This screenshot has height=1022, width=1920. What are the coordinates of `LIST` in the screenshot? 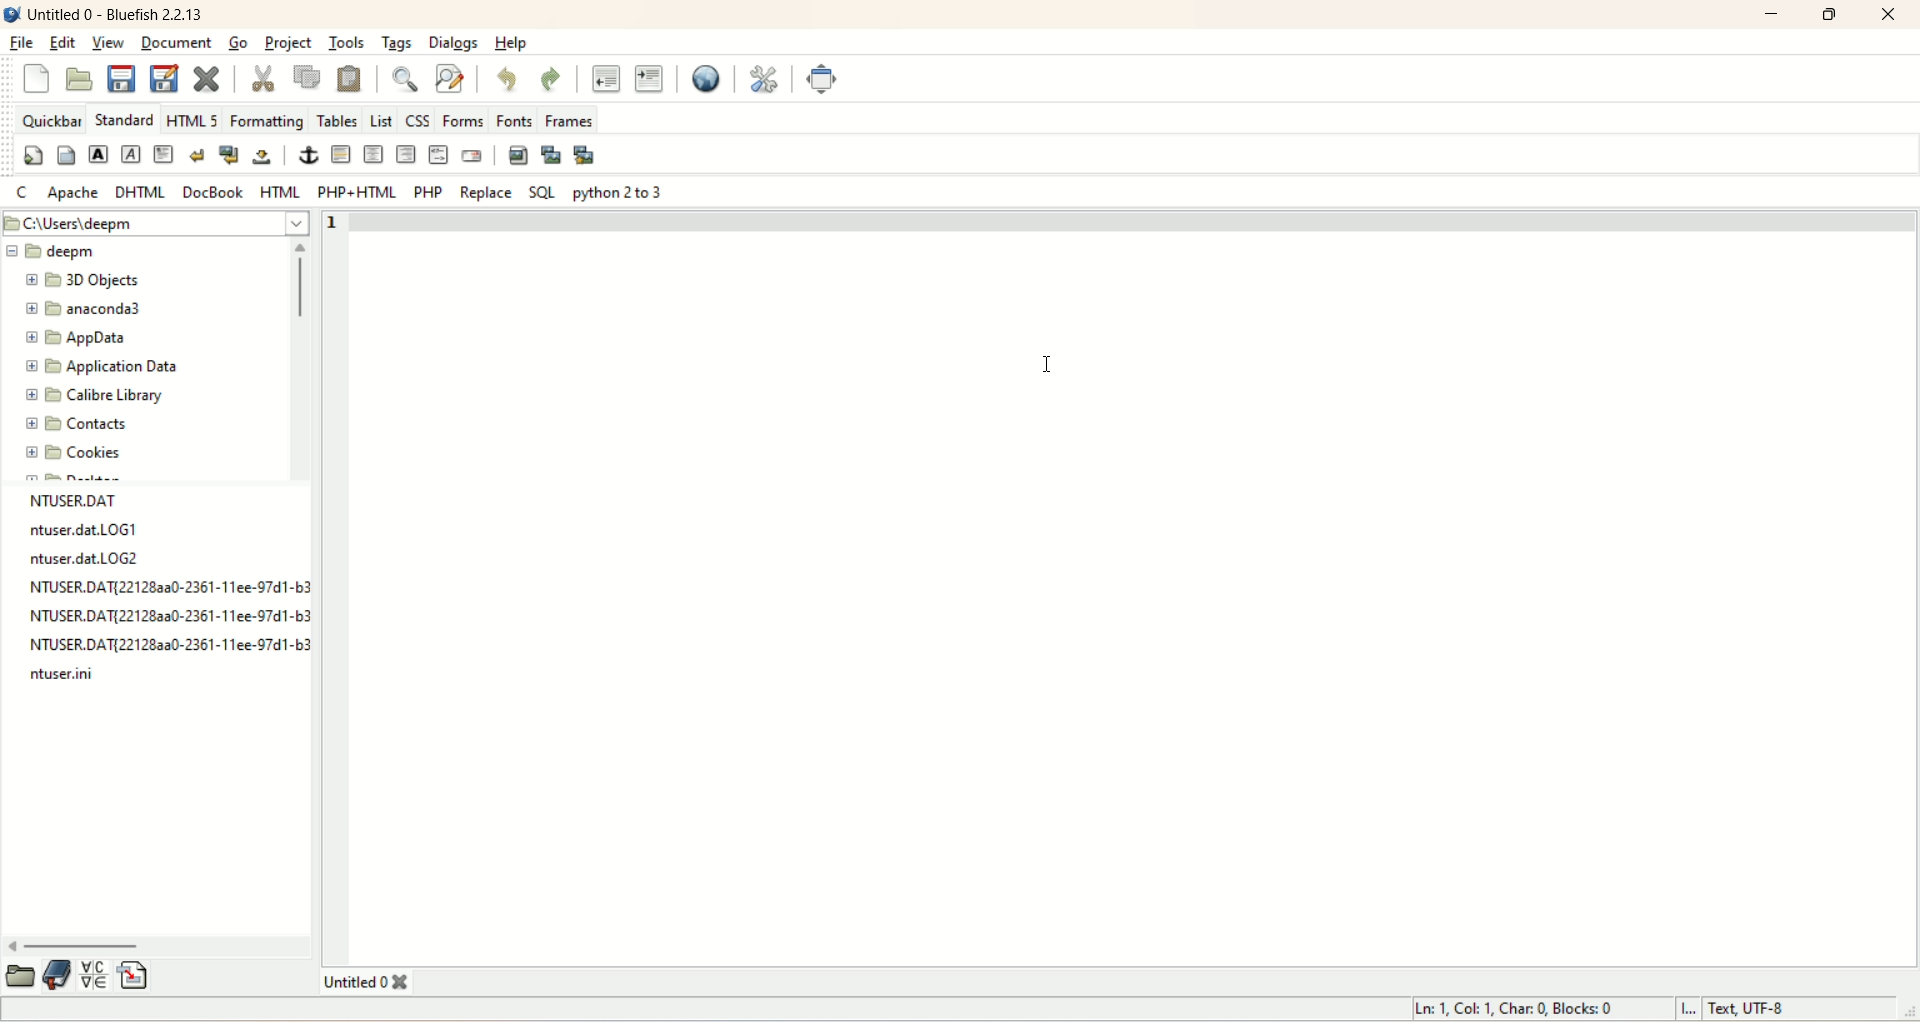 It's located at (381, 118).